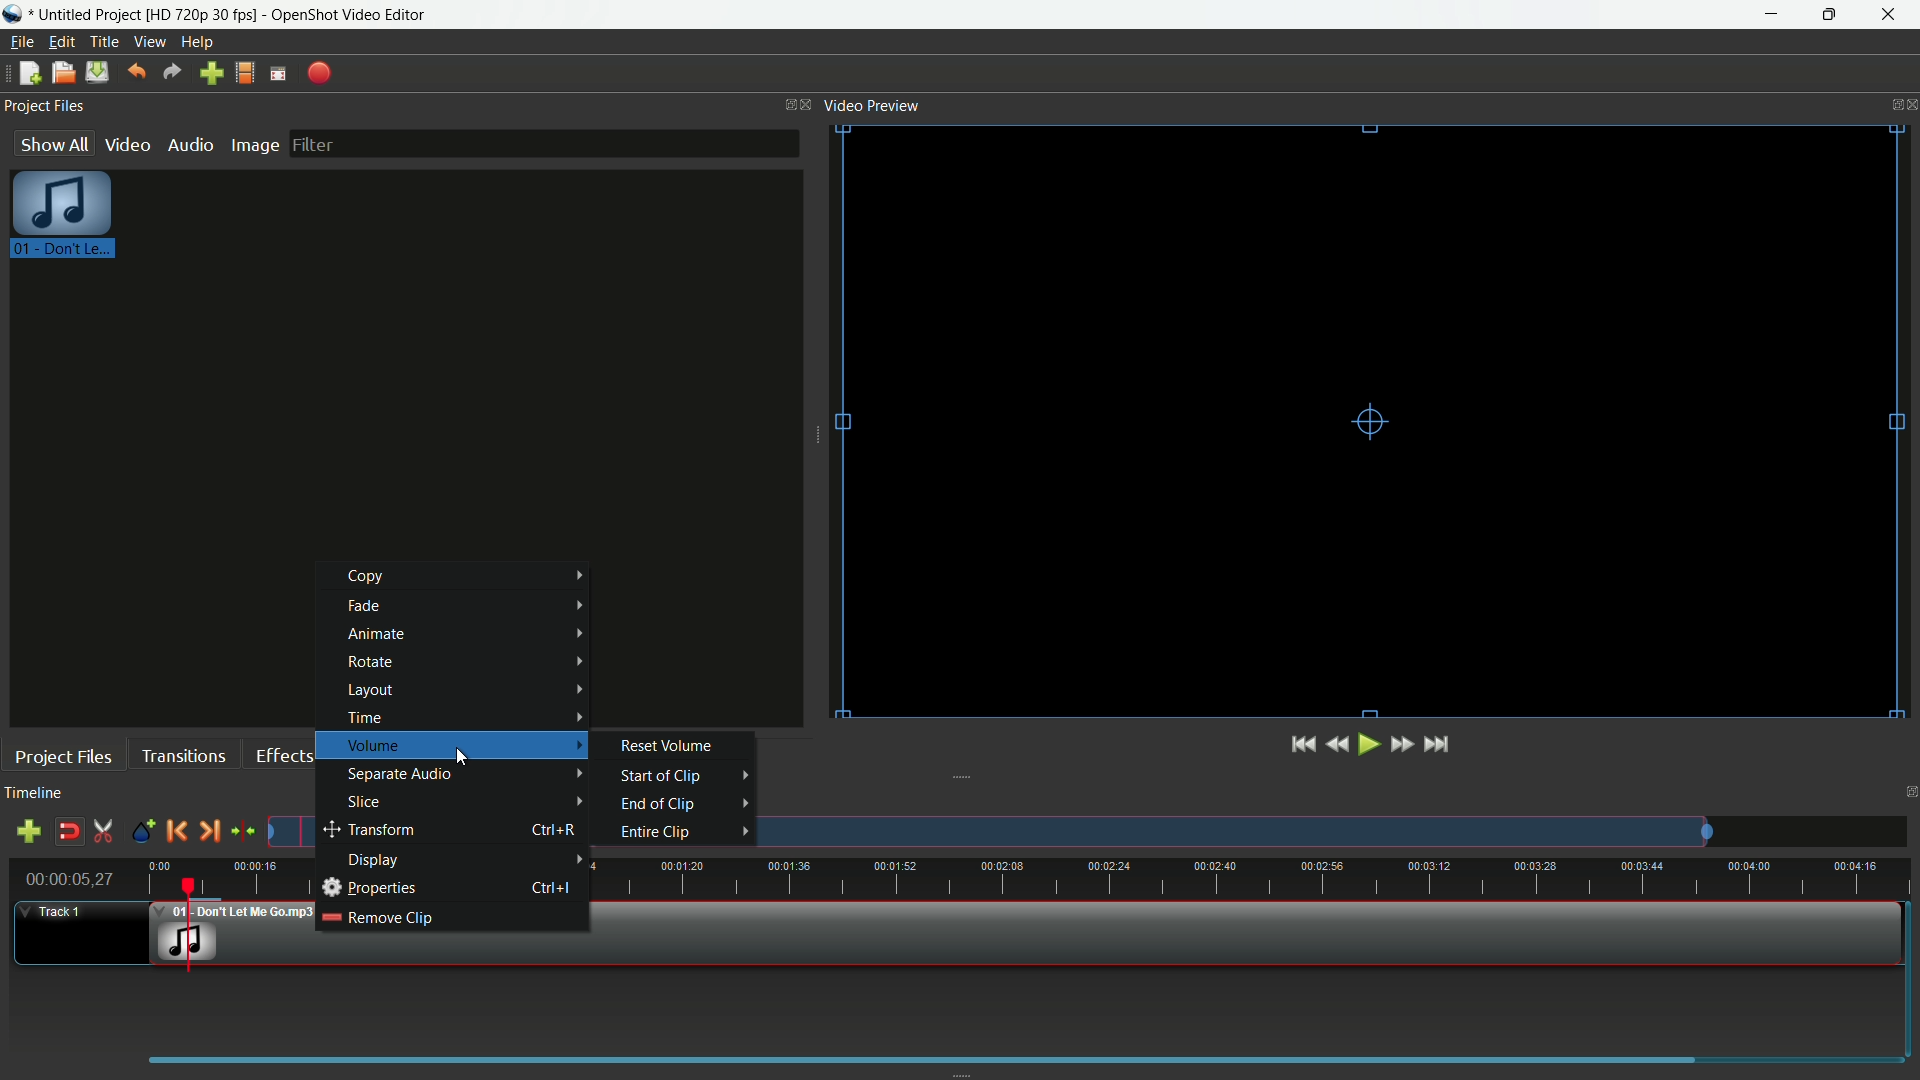 Image resolution: width=1920 pixels, height=1080 pixels. What do you see at coordinates (19, 43) in the screenshot?
I see `file menu` at bounding box center [19, 43].